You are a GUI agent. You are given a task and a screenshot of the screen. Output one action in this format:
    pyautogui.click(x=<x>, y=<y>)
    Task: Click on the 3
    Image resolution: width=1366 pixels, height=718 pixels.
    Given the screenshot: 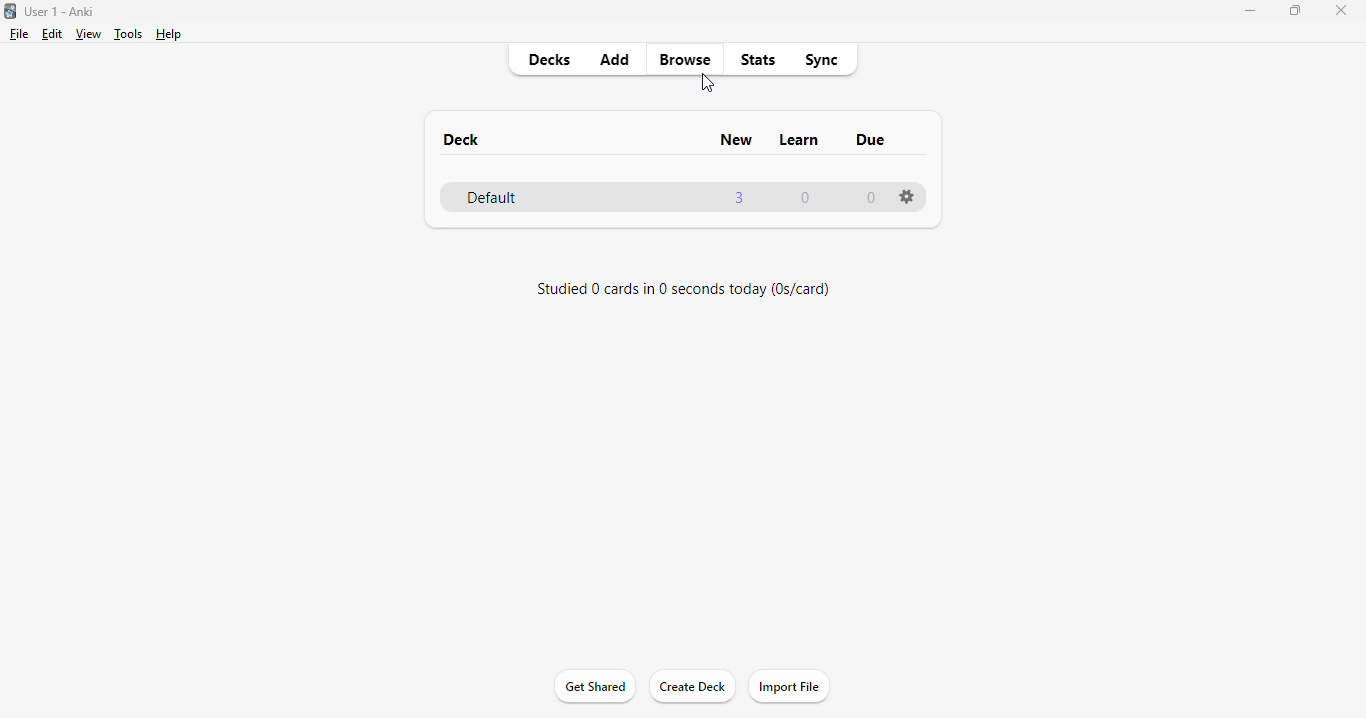 What is the action you would take?
    pyautogui.click(x=739, y=198)
    